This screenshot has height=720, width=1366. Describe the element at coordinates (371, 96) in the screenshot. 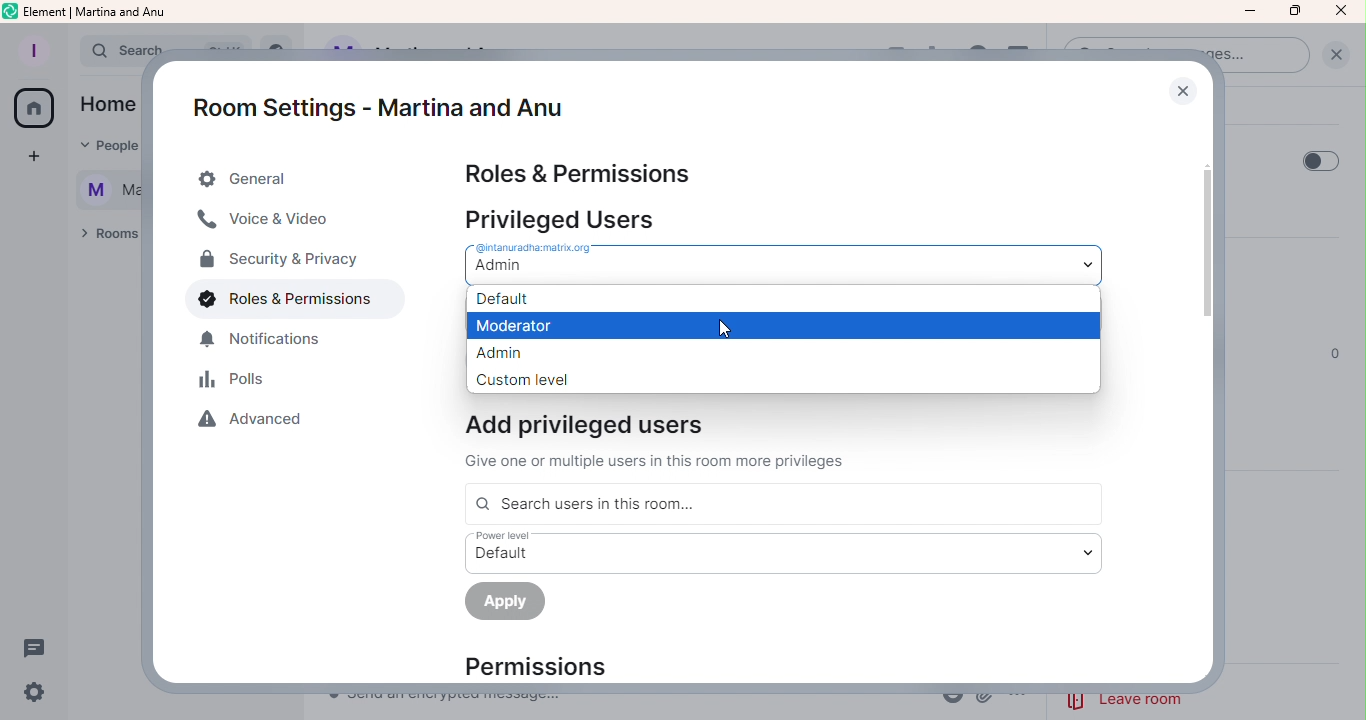

I see `Room settings - Martina and Anu` at that location.